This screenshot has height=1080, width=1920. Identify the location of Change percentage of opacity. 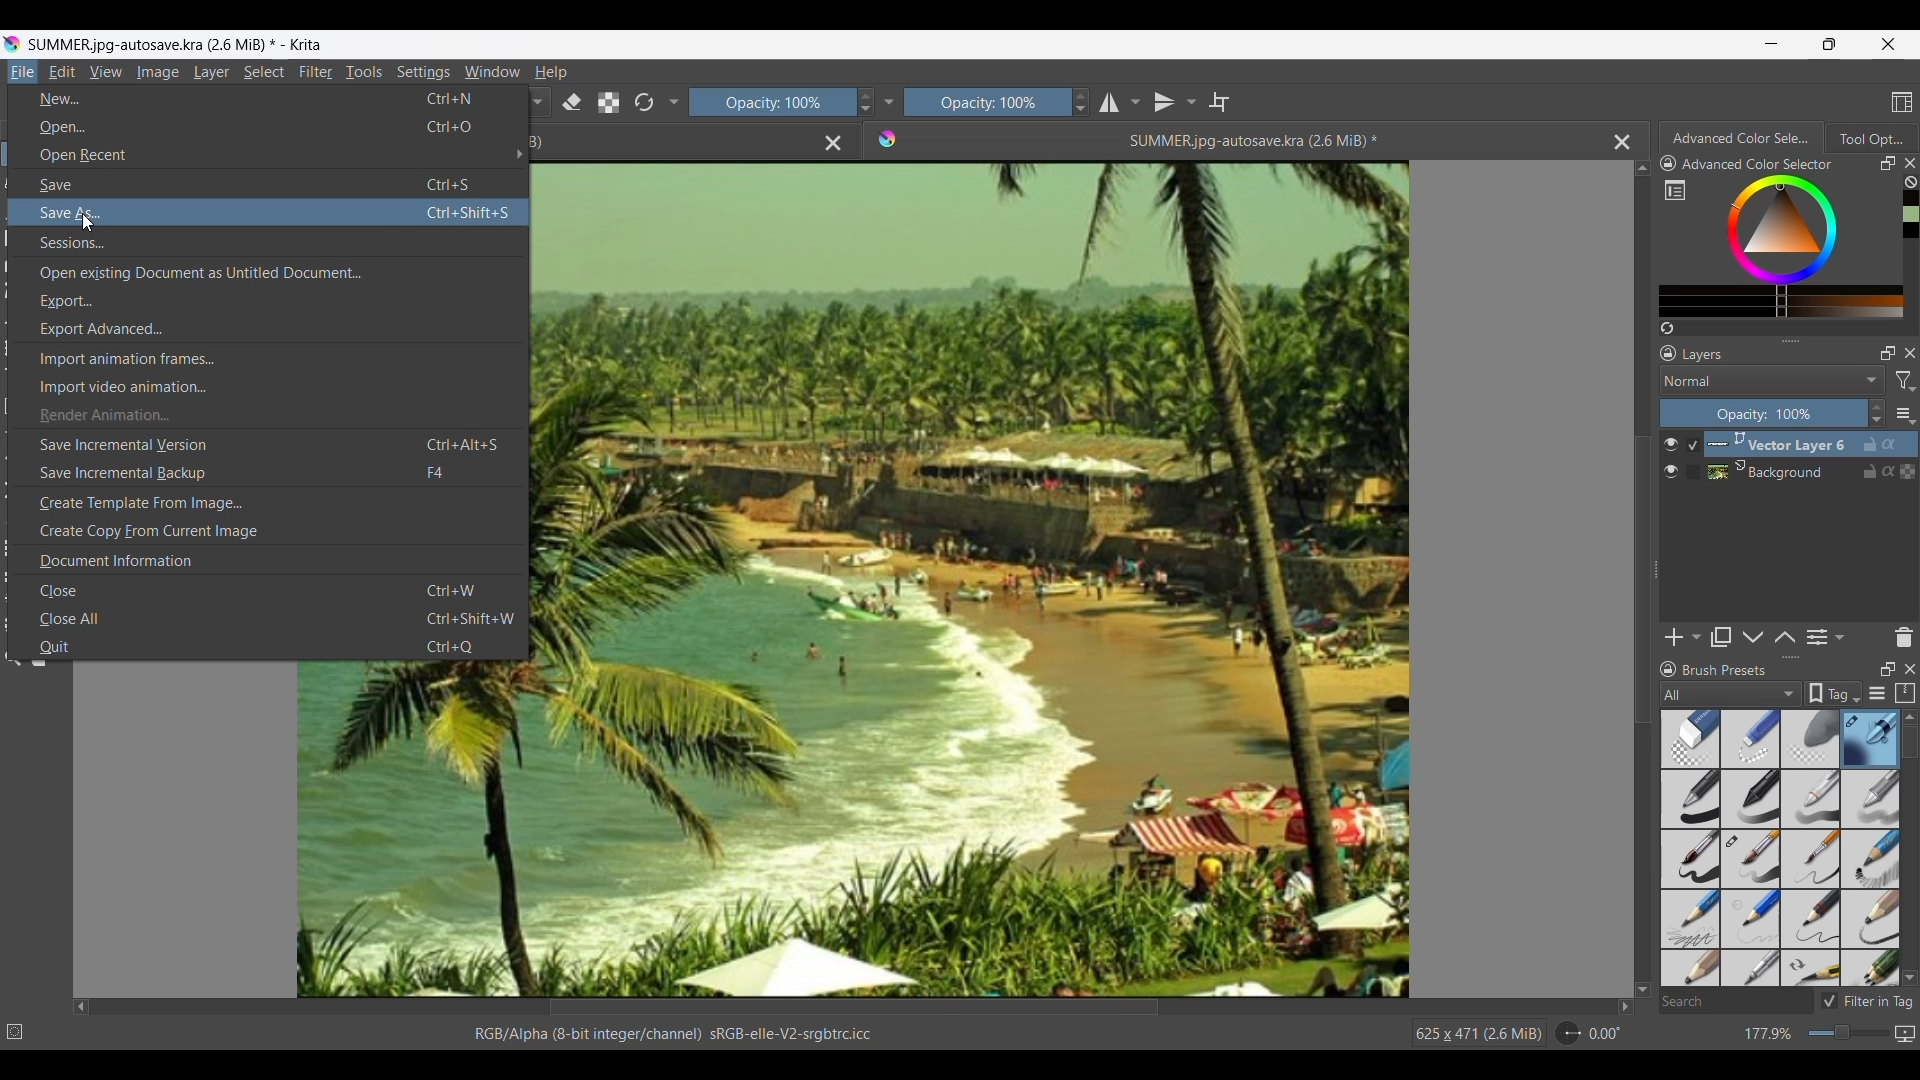
(1763, 413).